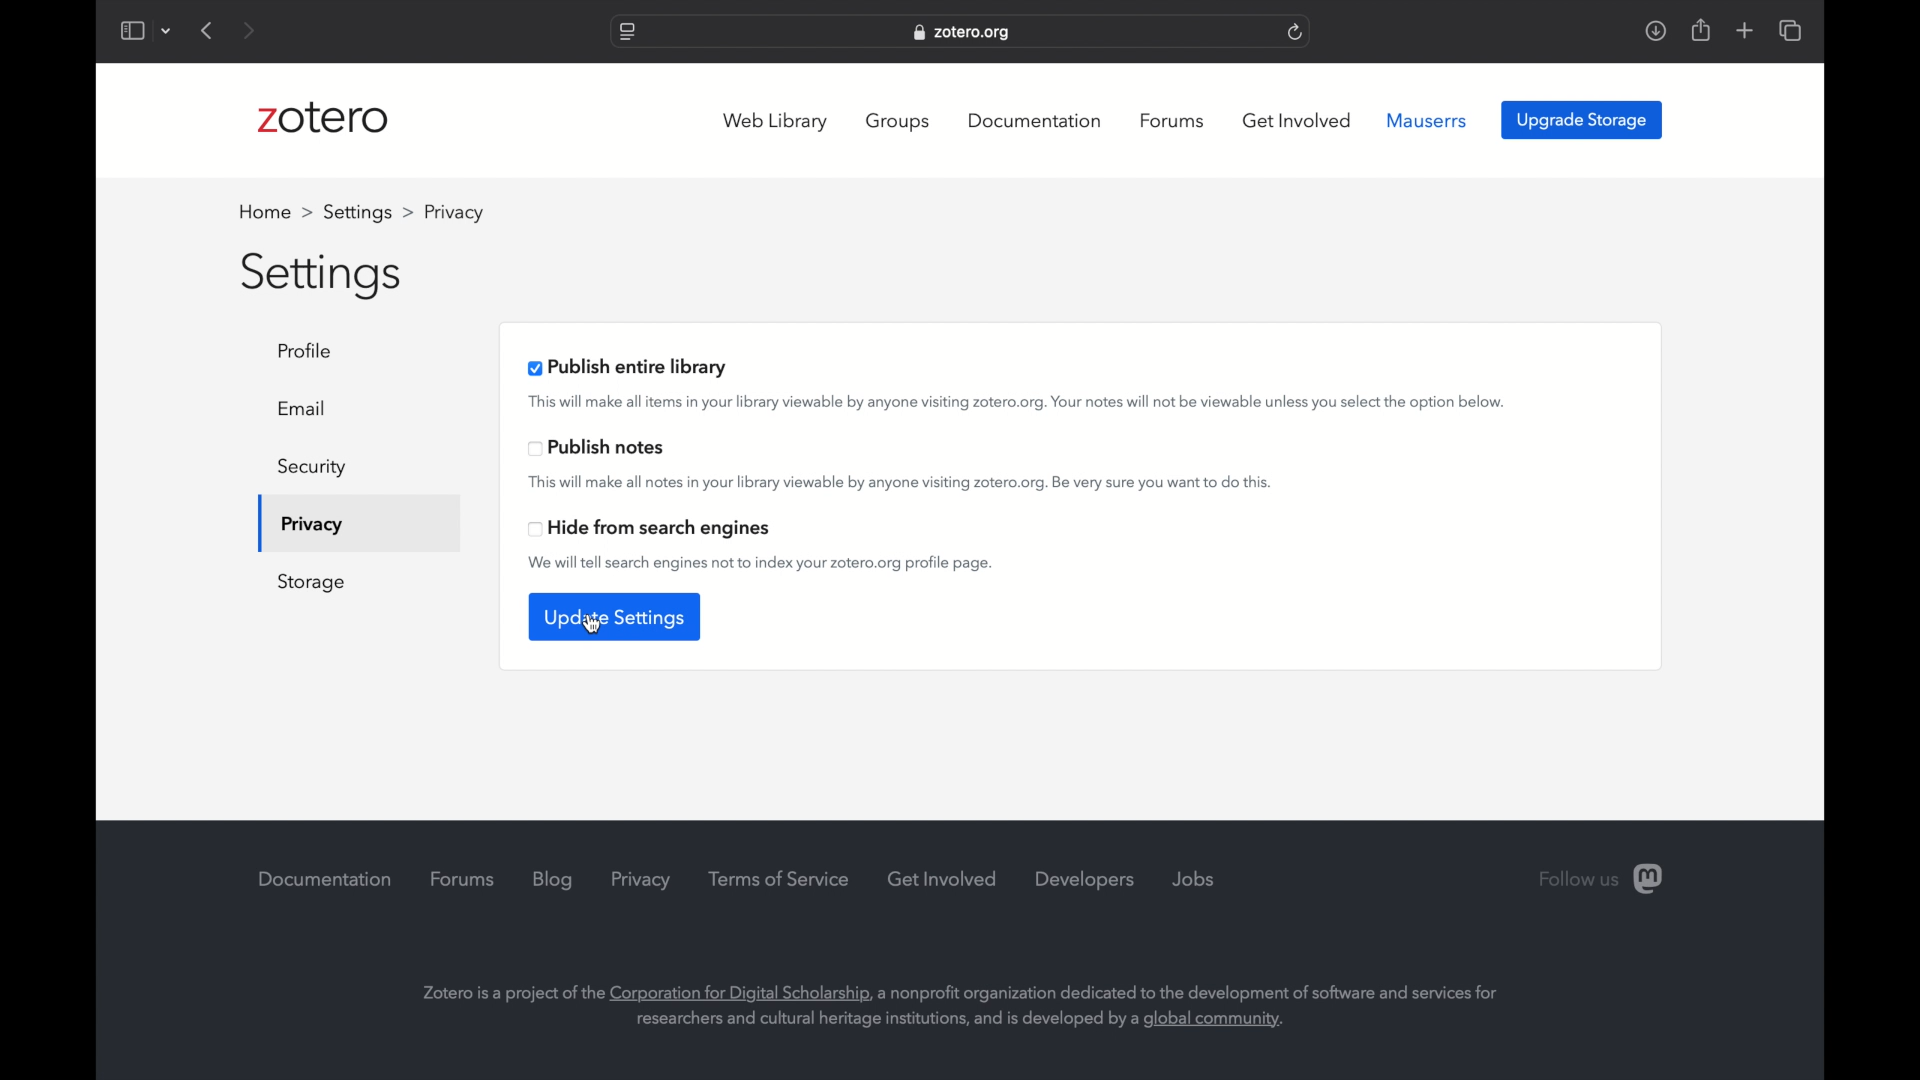 The width and height of the screenshot is (1920, 1080). What do you see at coordinates (1015, 403) in the screenshot?
I see `This will make all items in your library viewable` at bounding box center [1015, 403].